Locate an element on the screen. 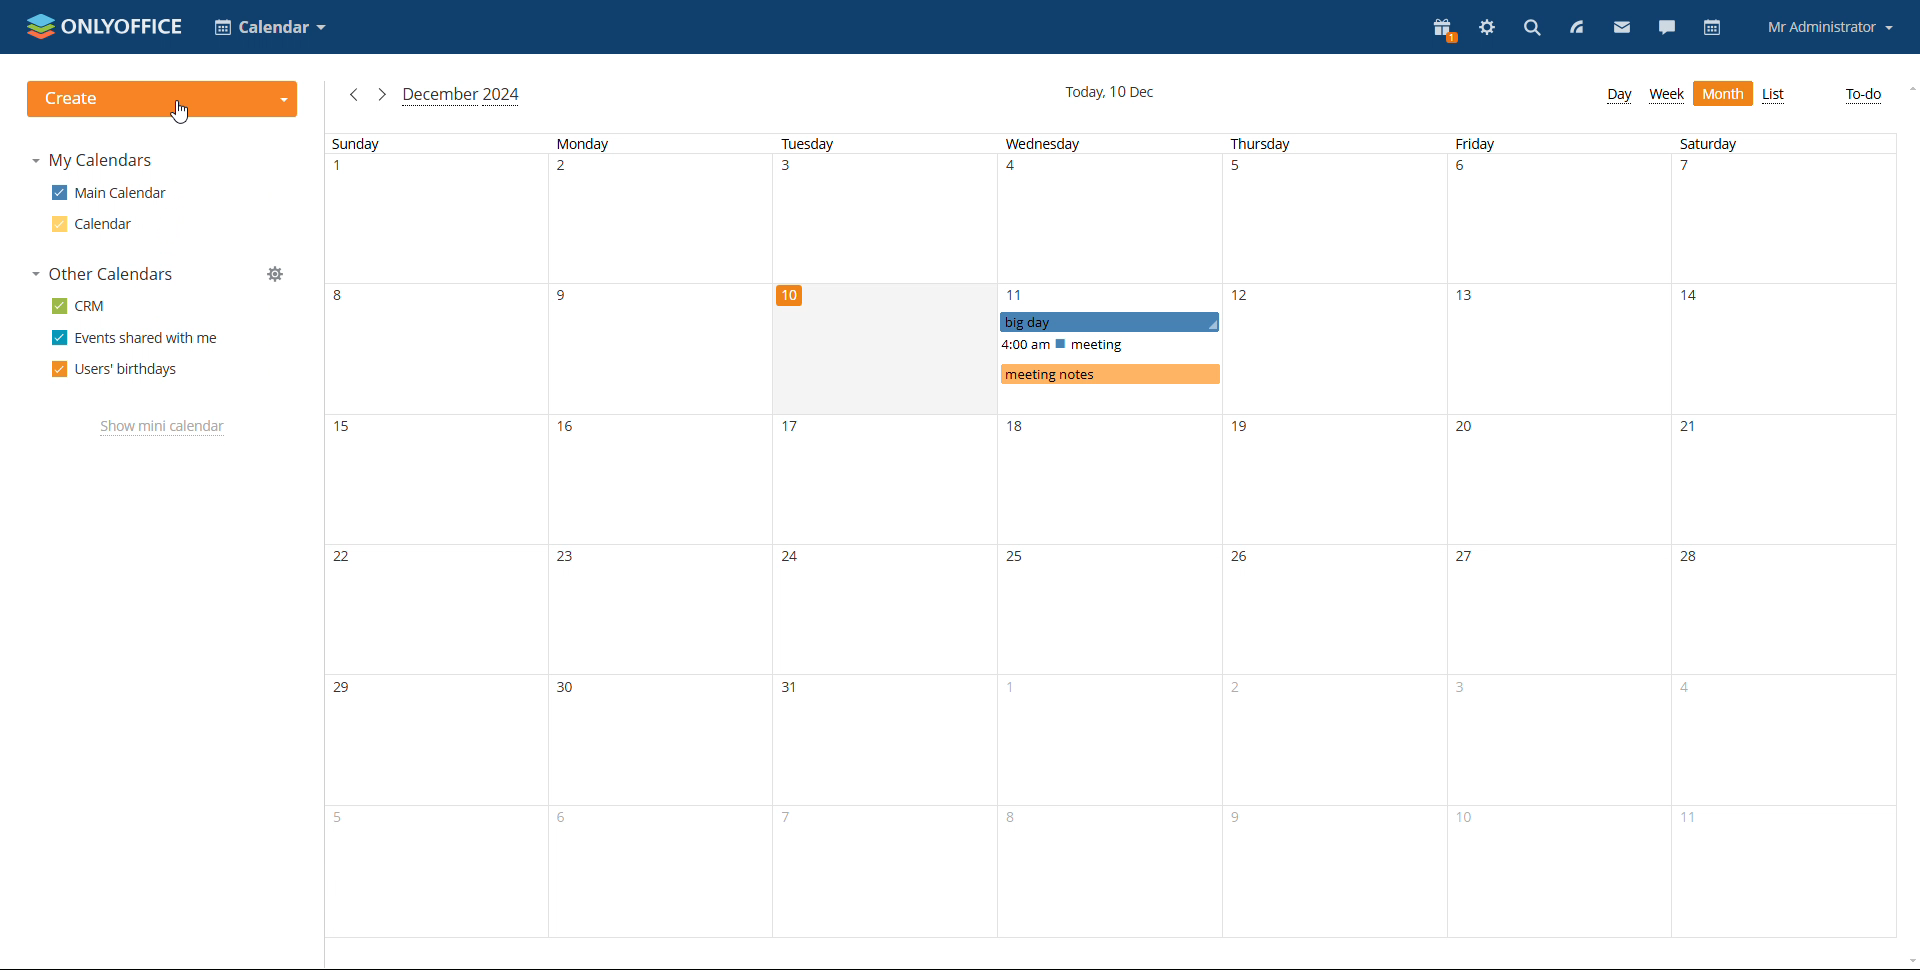  previous month is located at coordinates (354, 95).